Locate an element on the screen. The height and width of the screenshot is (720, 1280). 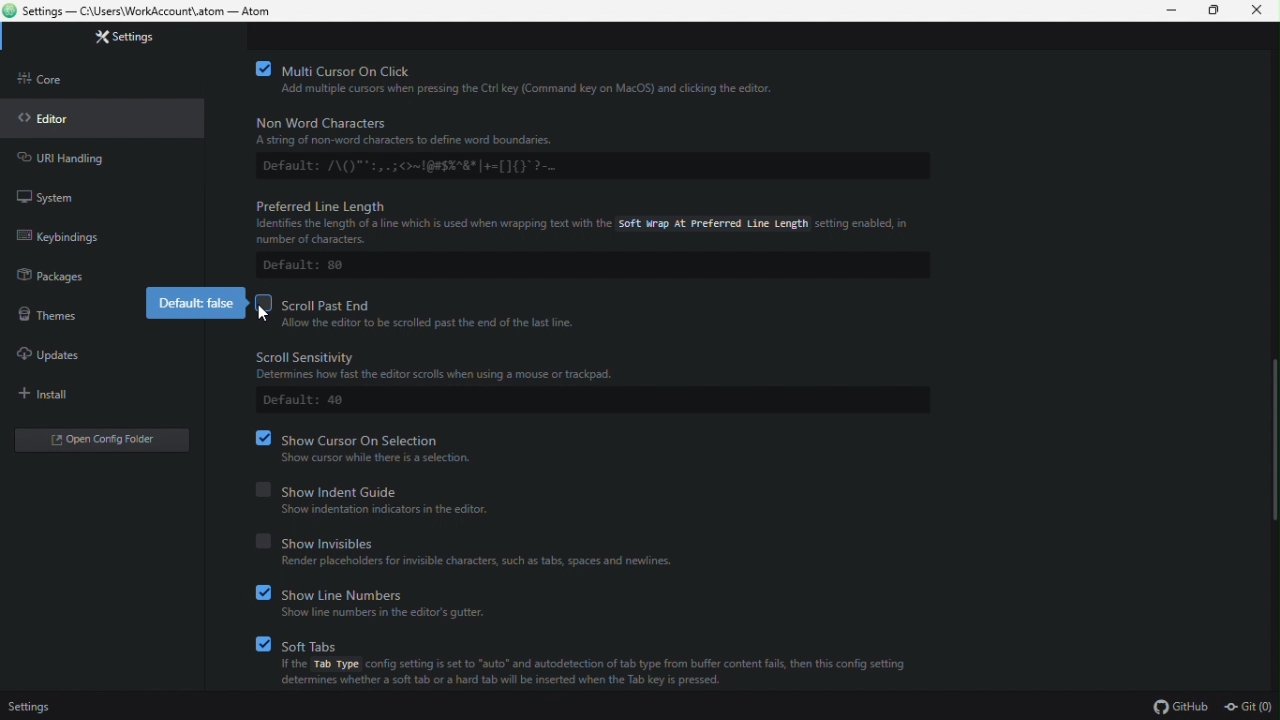
core is located at coordinates (51, 84).